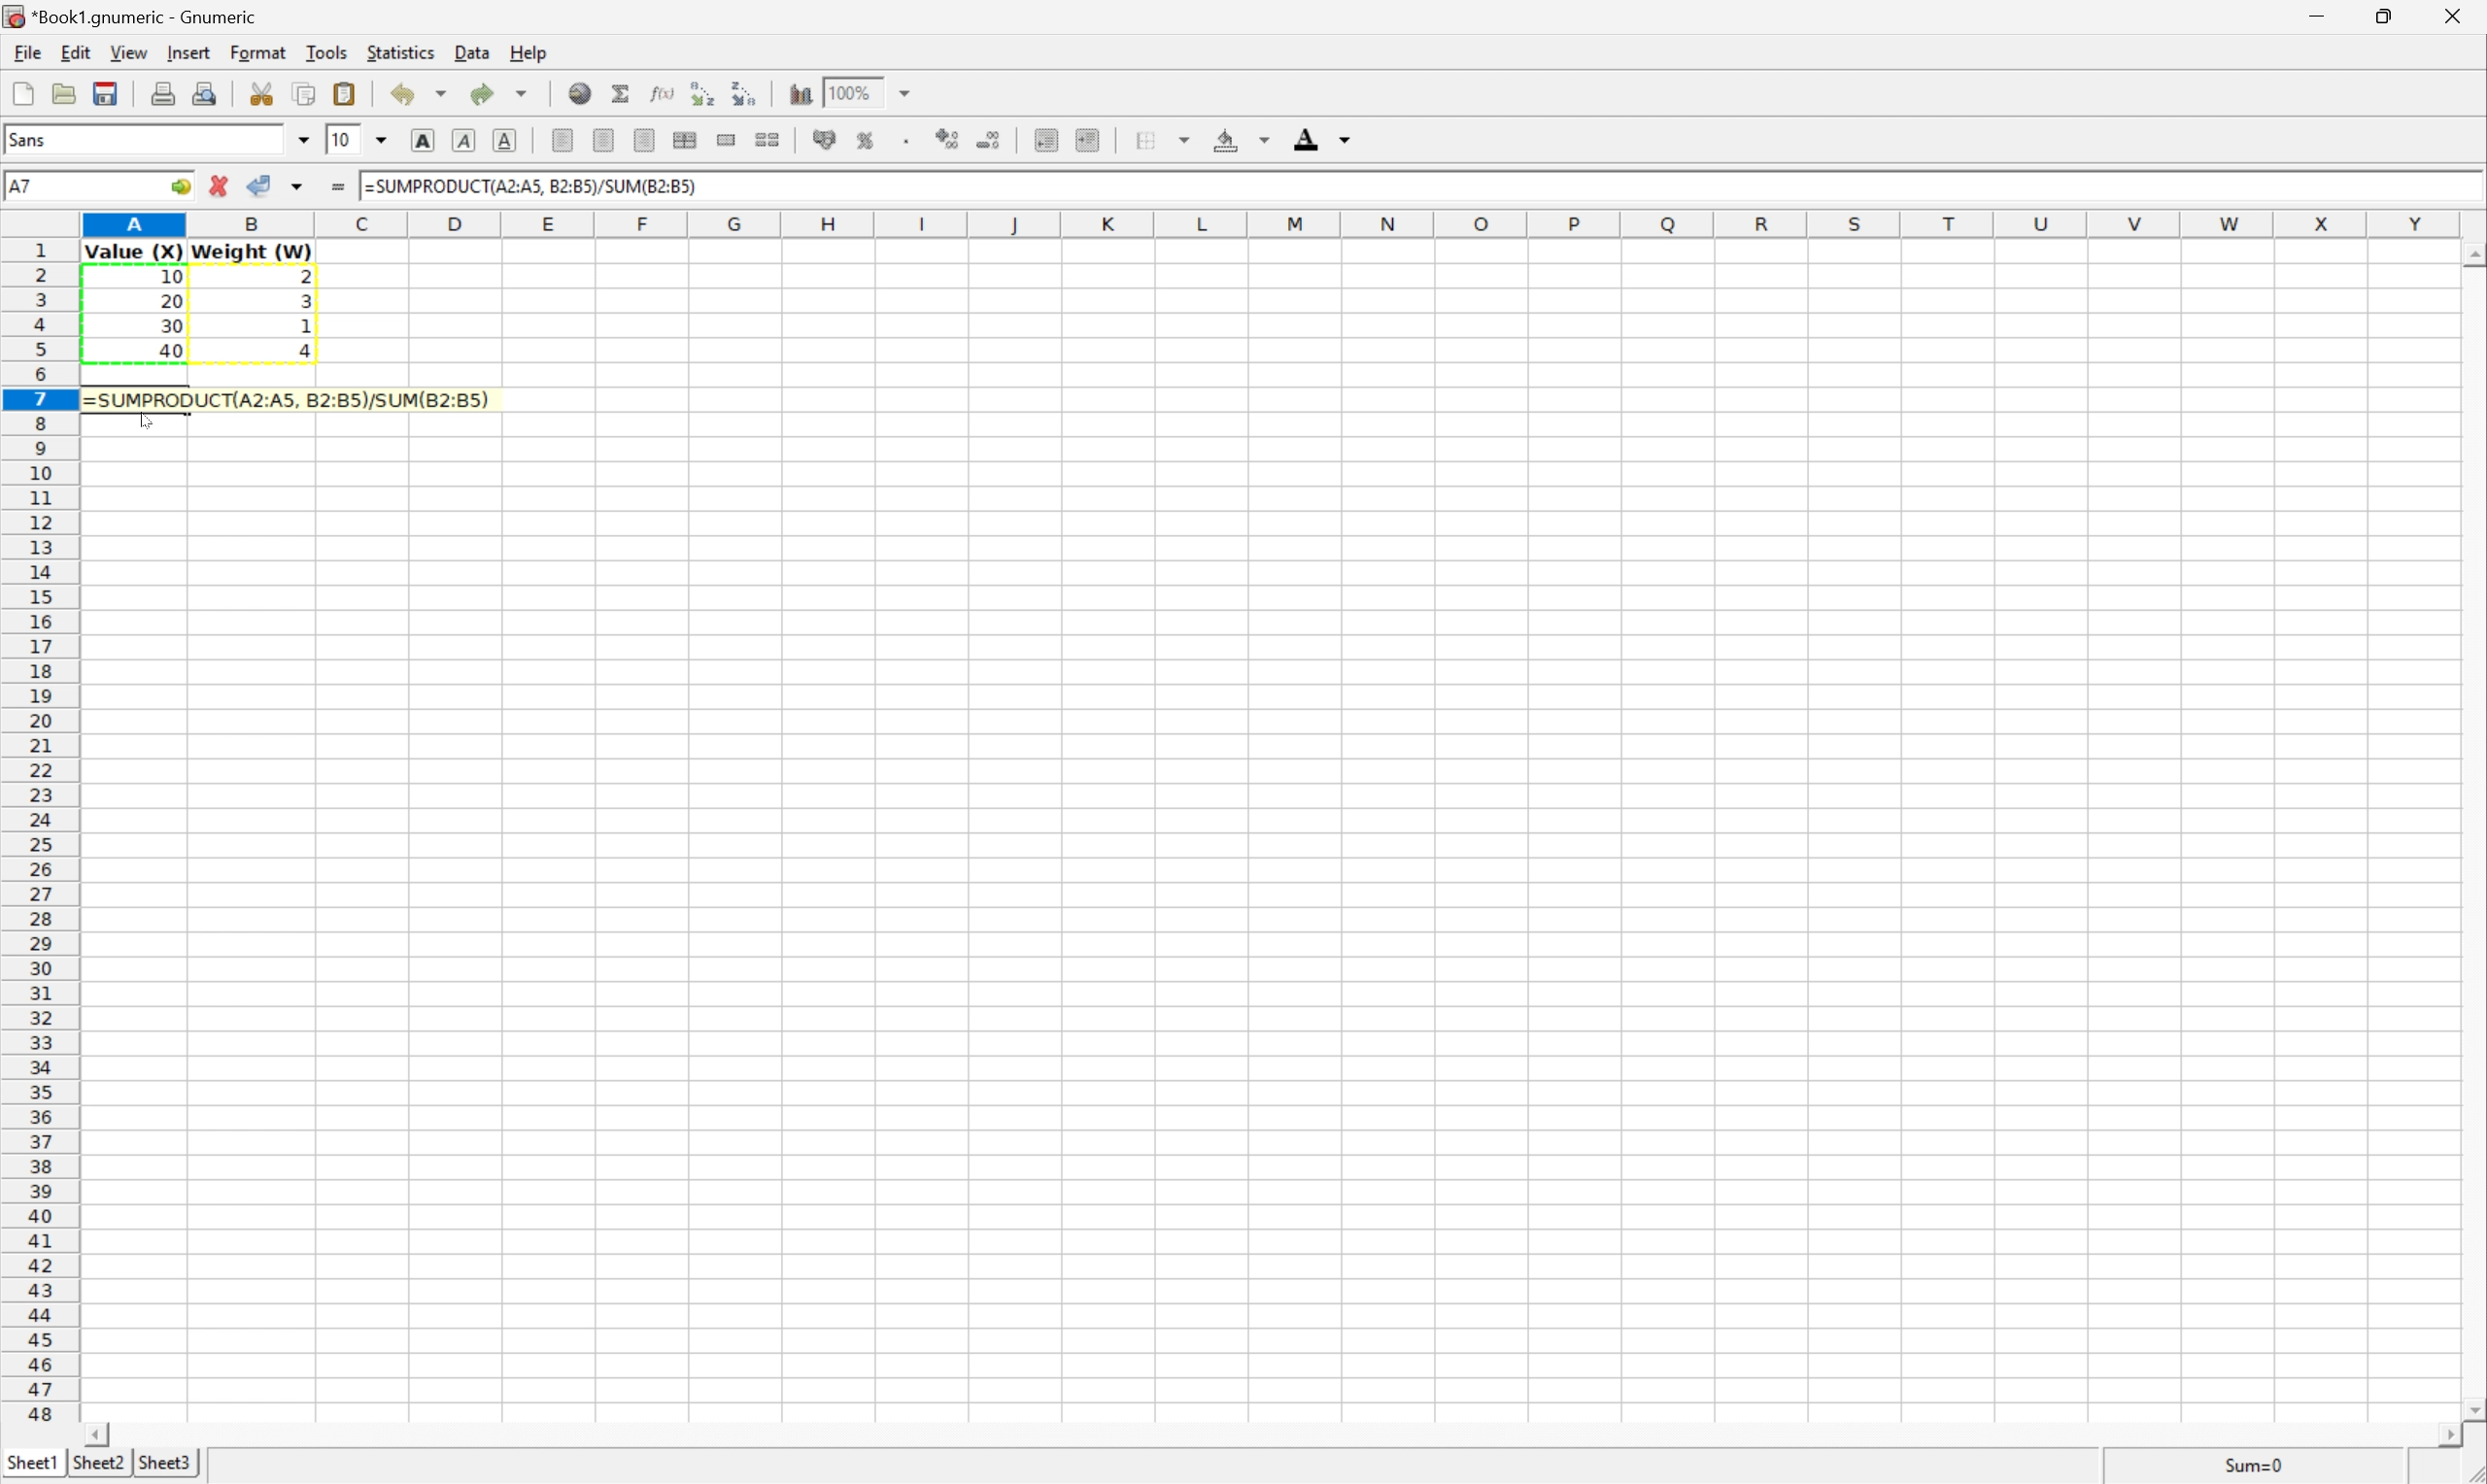  I want to click on =SUMPRODUCT(A2:A5, B2:B5) / SUM(B2:B5), so click(531, 186).